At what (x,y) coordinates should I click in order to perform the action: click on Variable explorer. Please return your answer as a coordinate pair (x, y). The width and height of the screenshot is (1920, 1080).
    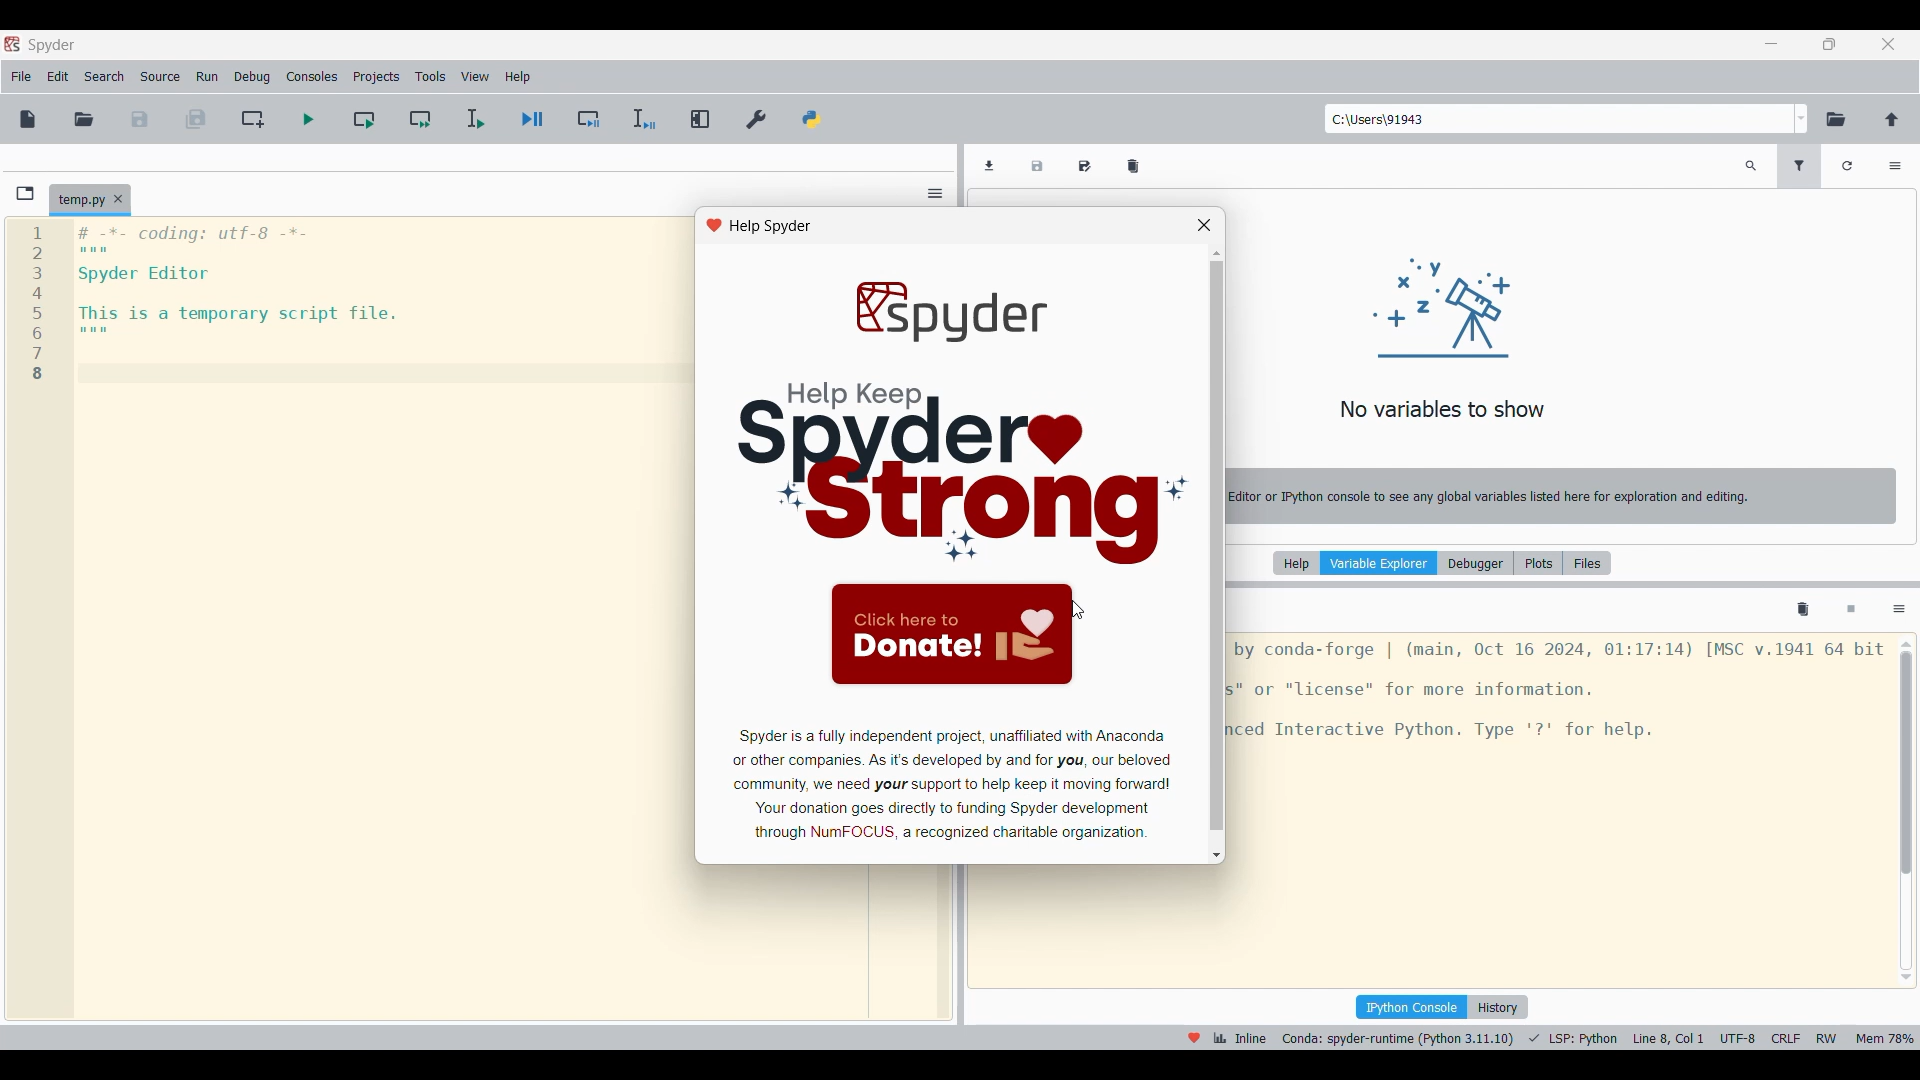
    Looking at the image, I should click on (1380, 563).